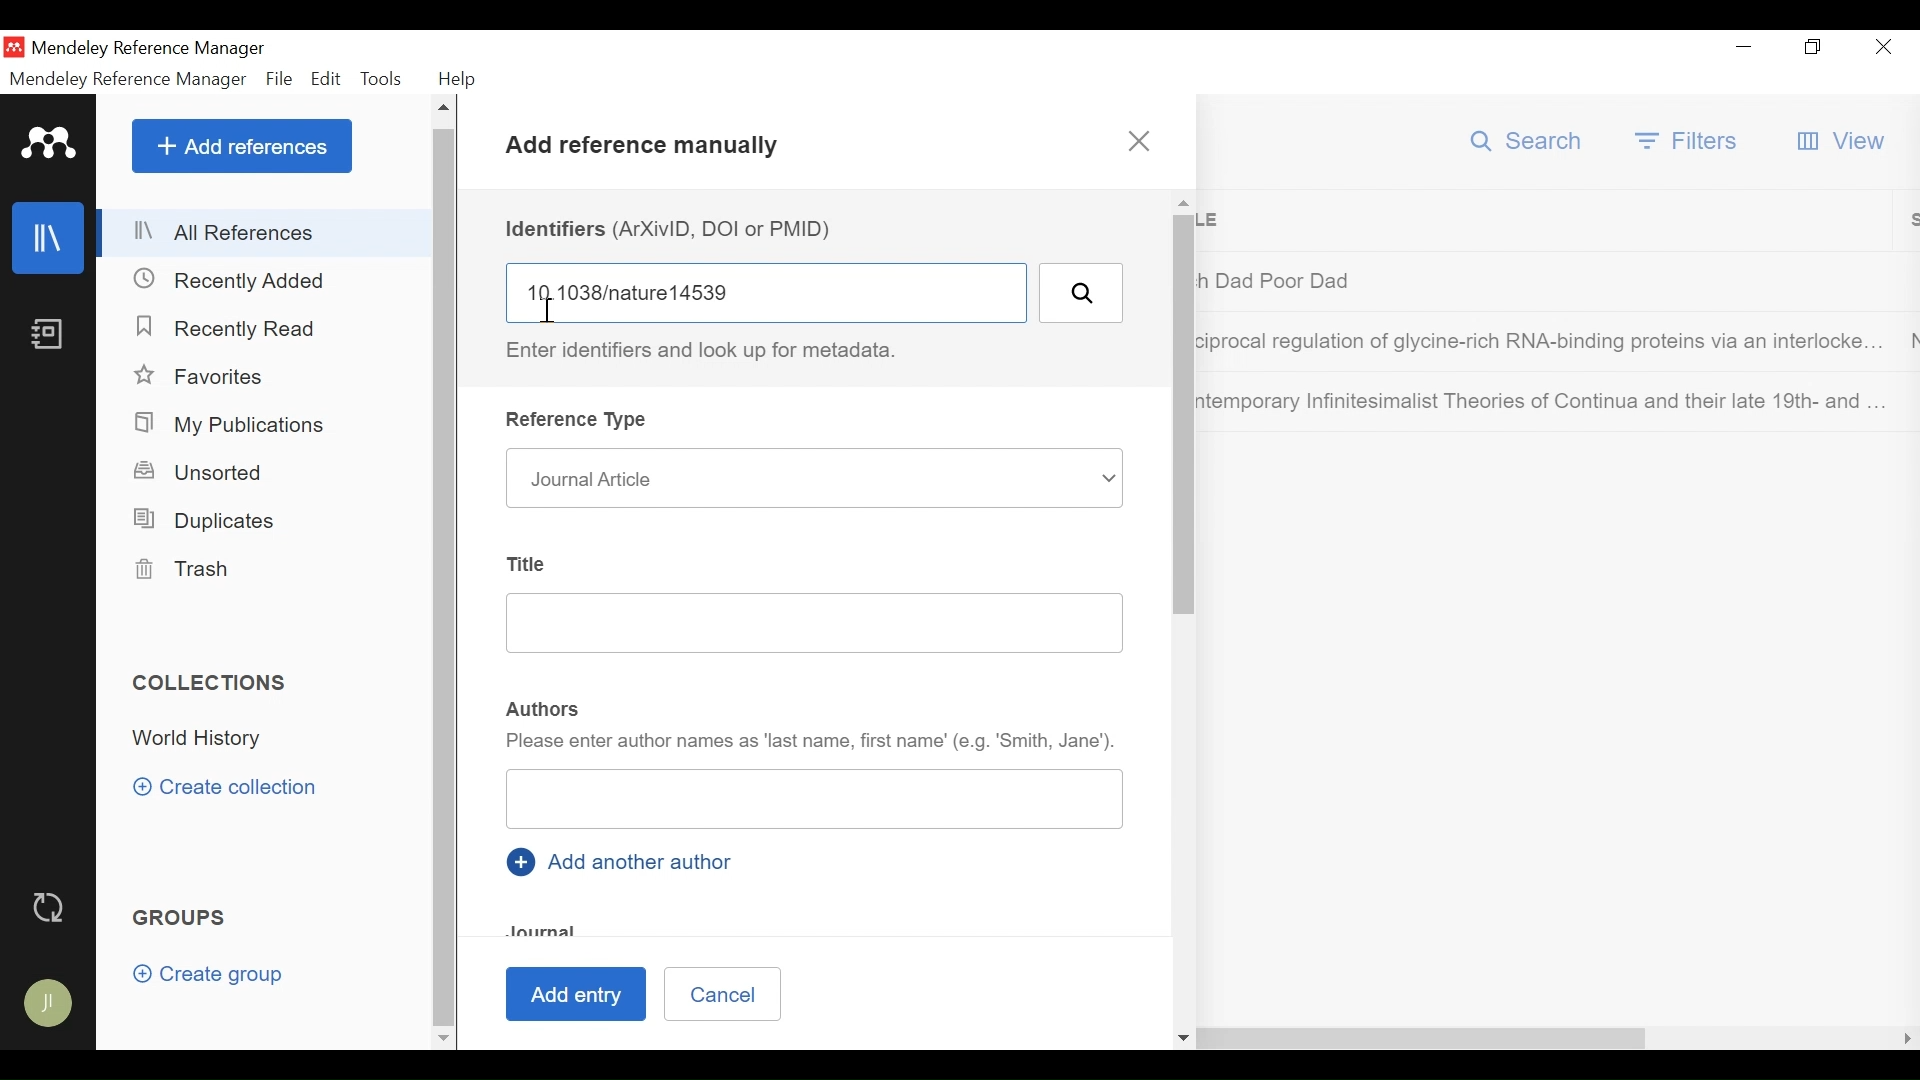 This screenshot has width=1920, height=1080. What do you see at coordinates (1185, 415) in the screenshot?
I see `Vertical Scroll Bar` at bounding box center [1185, 415].